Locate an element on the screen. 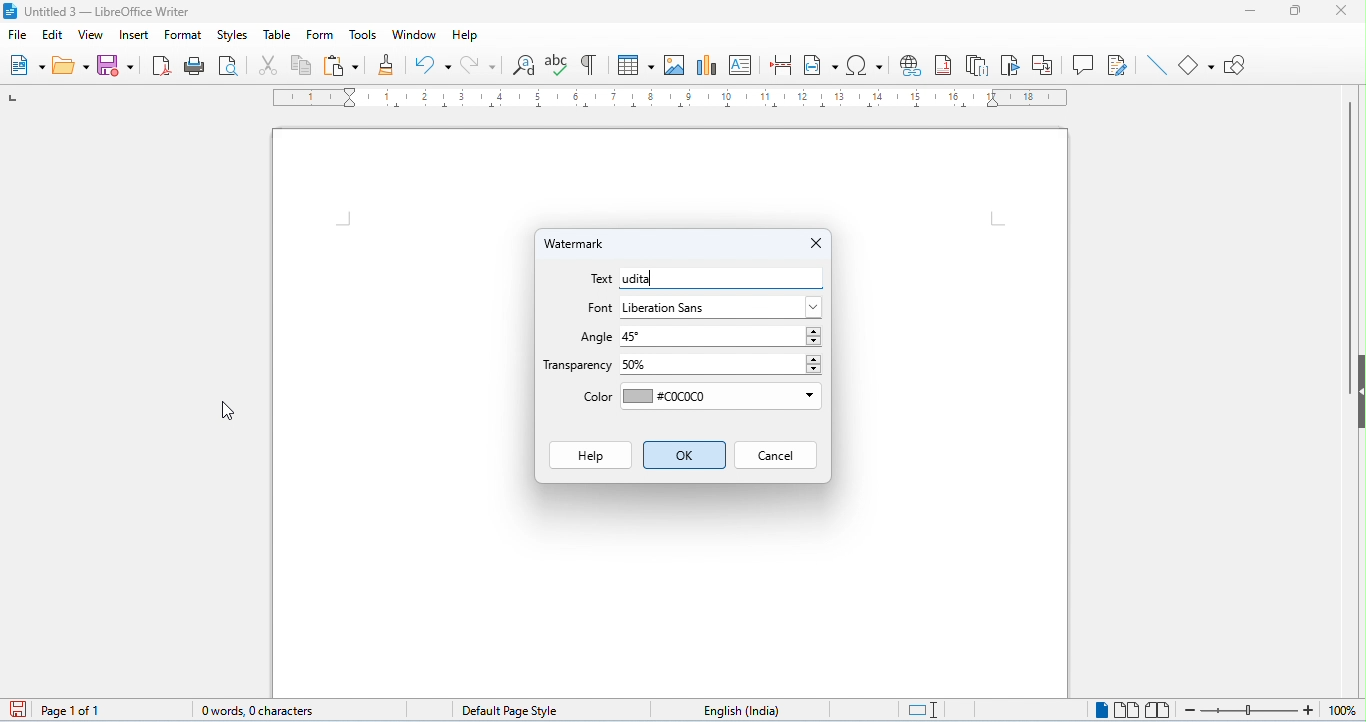 This screenshot has width=1366, height=722. format is located at coordinates (181, 36).